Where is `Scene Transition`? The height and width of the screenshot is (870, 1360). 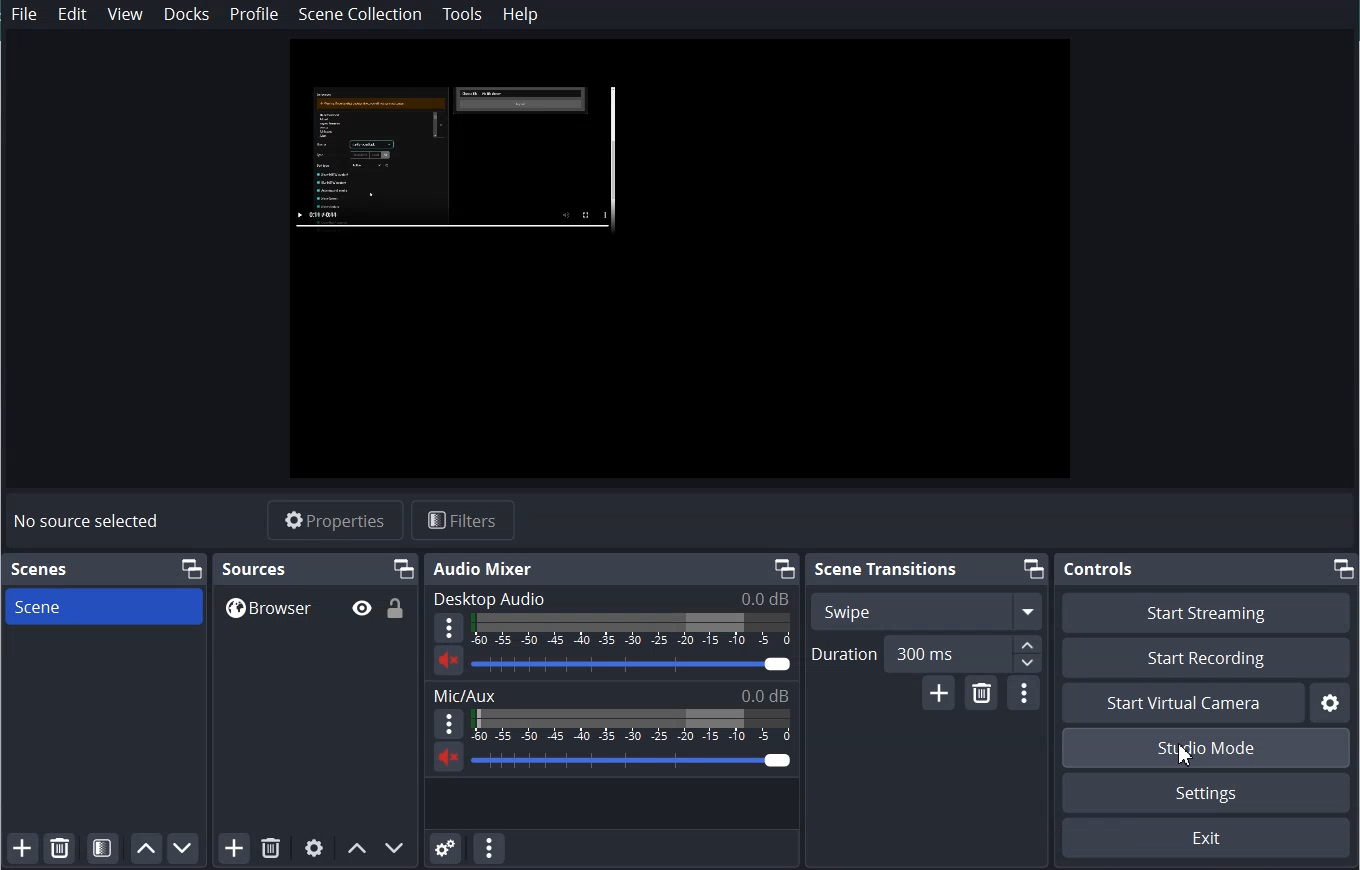
Scene Transition is located at coordinates (885, 568).